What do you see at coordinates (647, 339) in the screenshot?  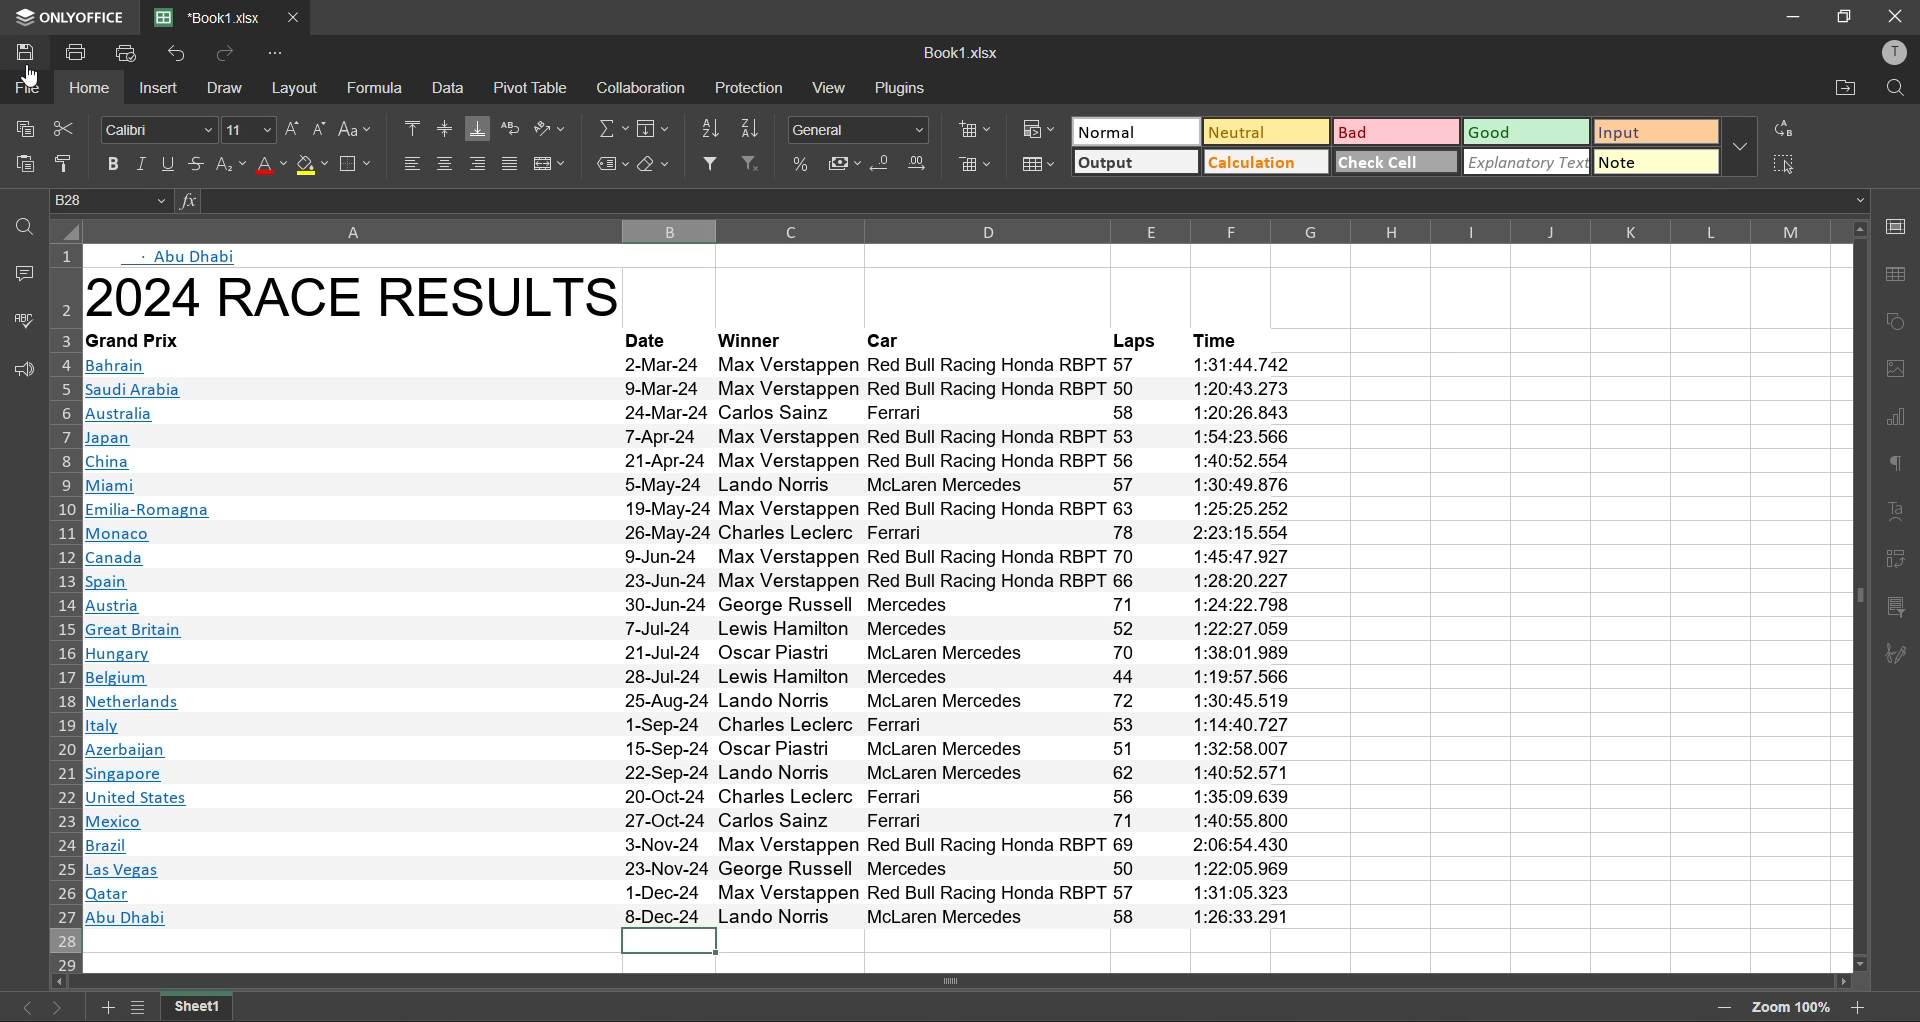 I see `Date` at bounding box center [647, 339].